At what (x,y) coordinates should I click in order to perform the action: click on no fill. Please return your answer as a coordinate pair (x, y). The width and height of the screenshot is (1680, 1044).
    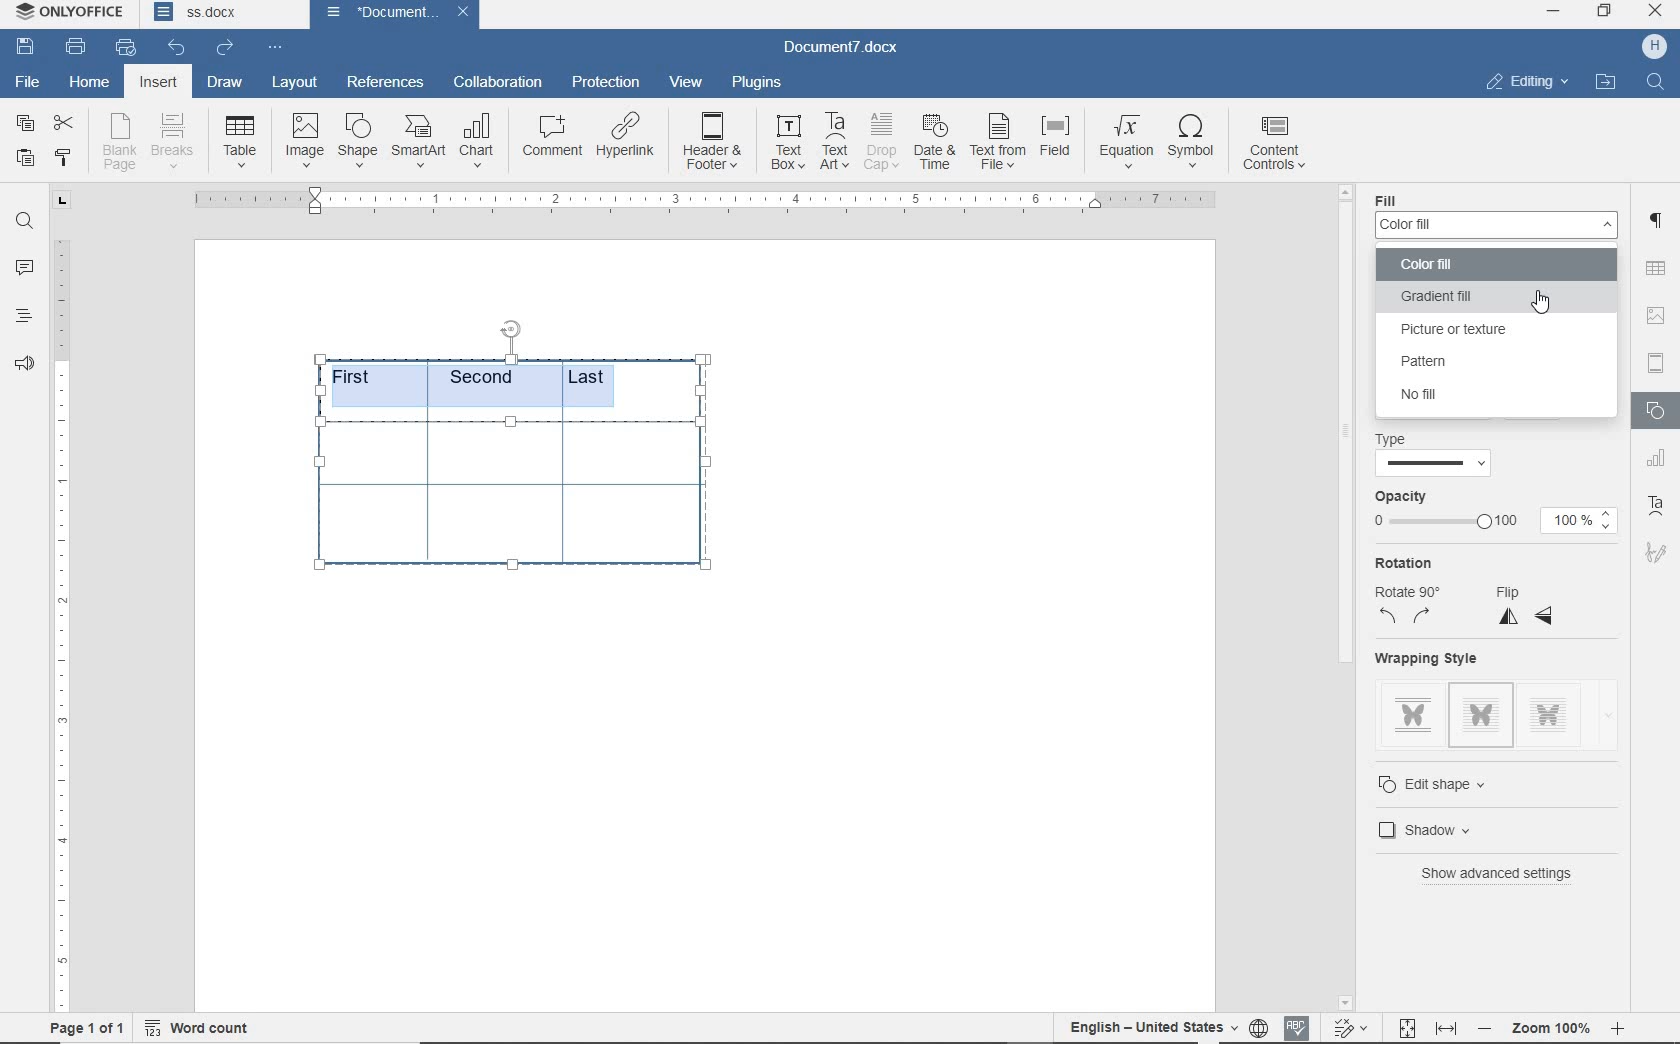
    Looking at the image, I should click on (1467, 394).